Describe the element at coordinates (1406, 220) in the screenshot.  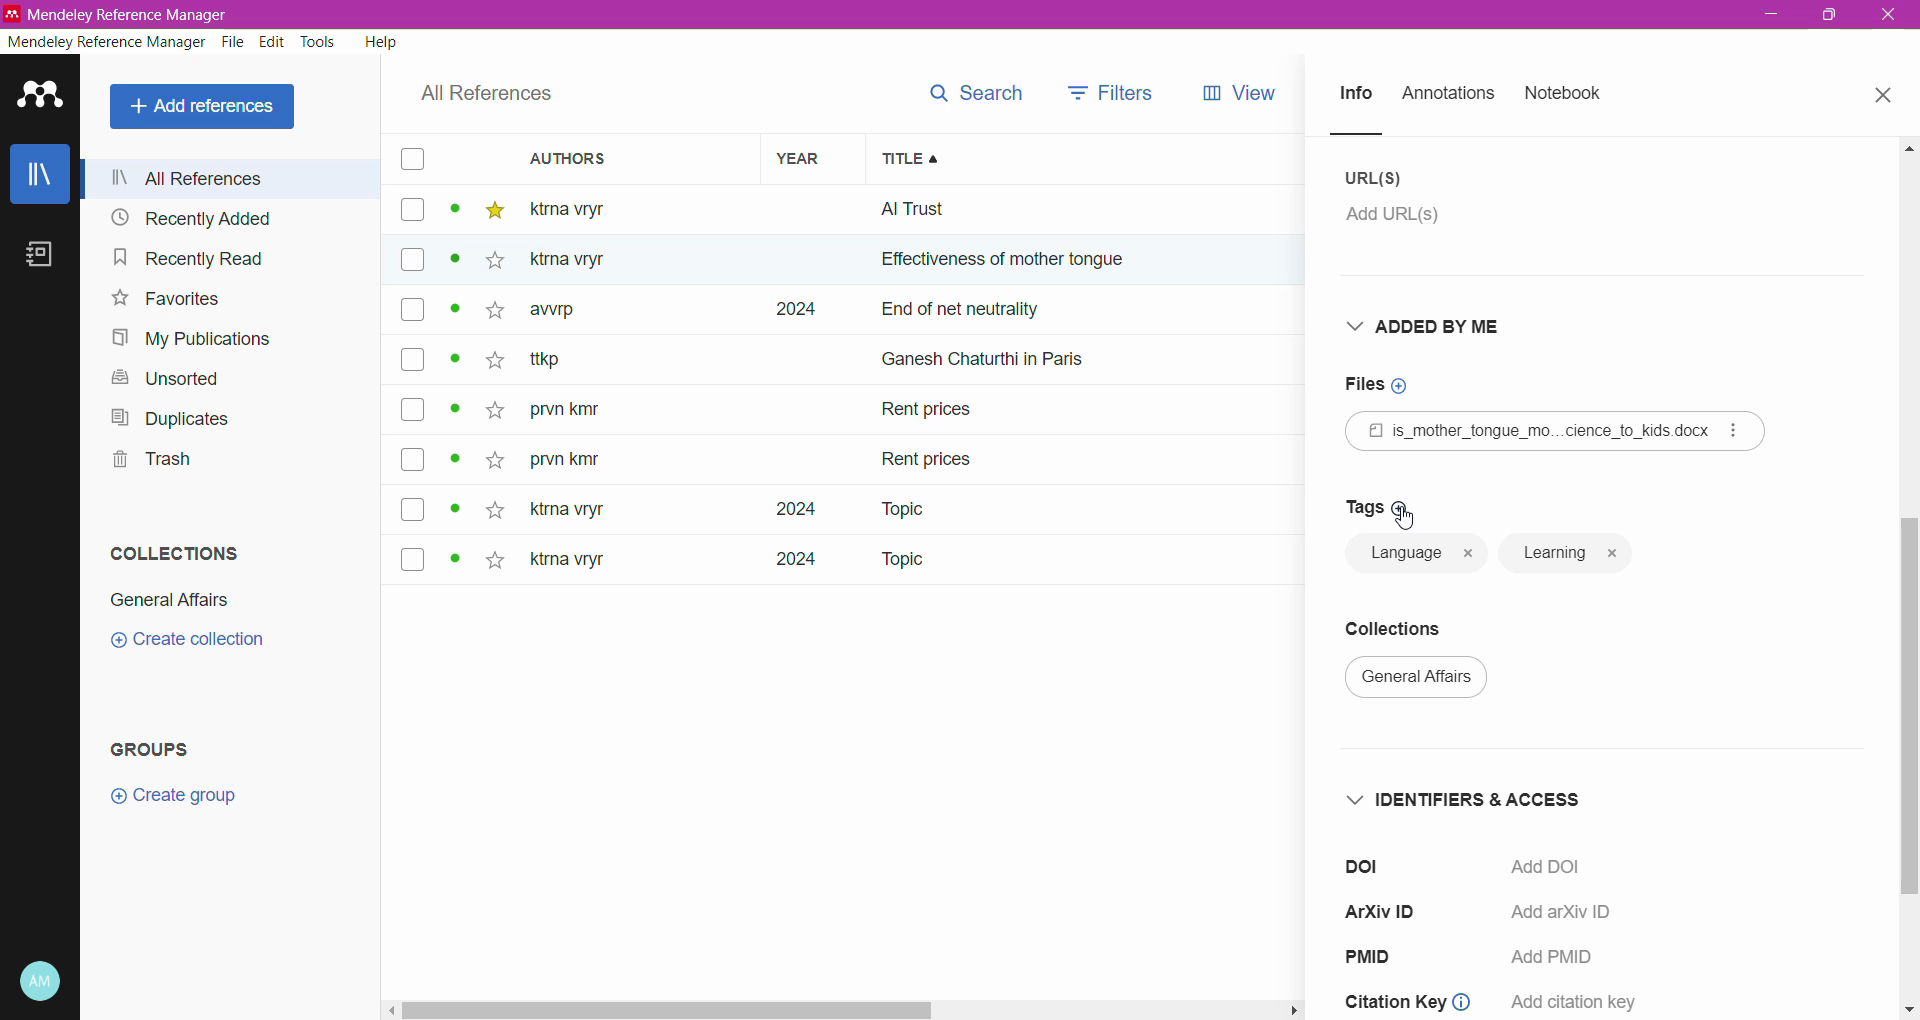
I see `Click to add URL(s)` at that location.